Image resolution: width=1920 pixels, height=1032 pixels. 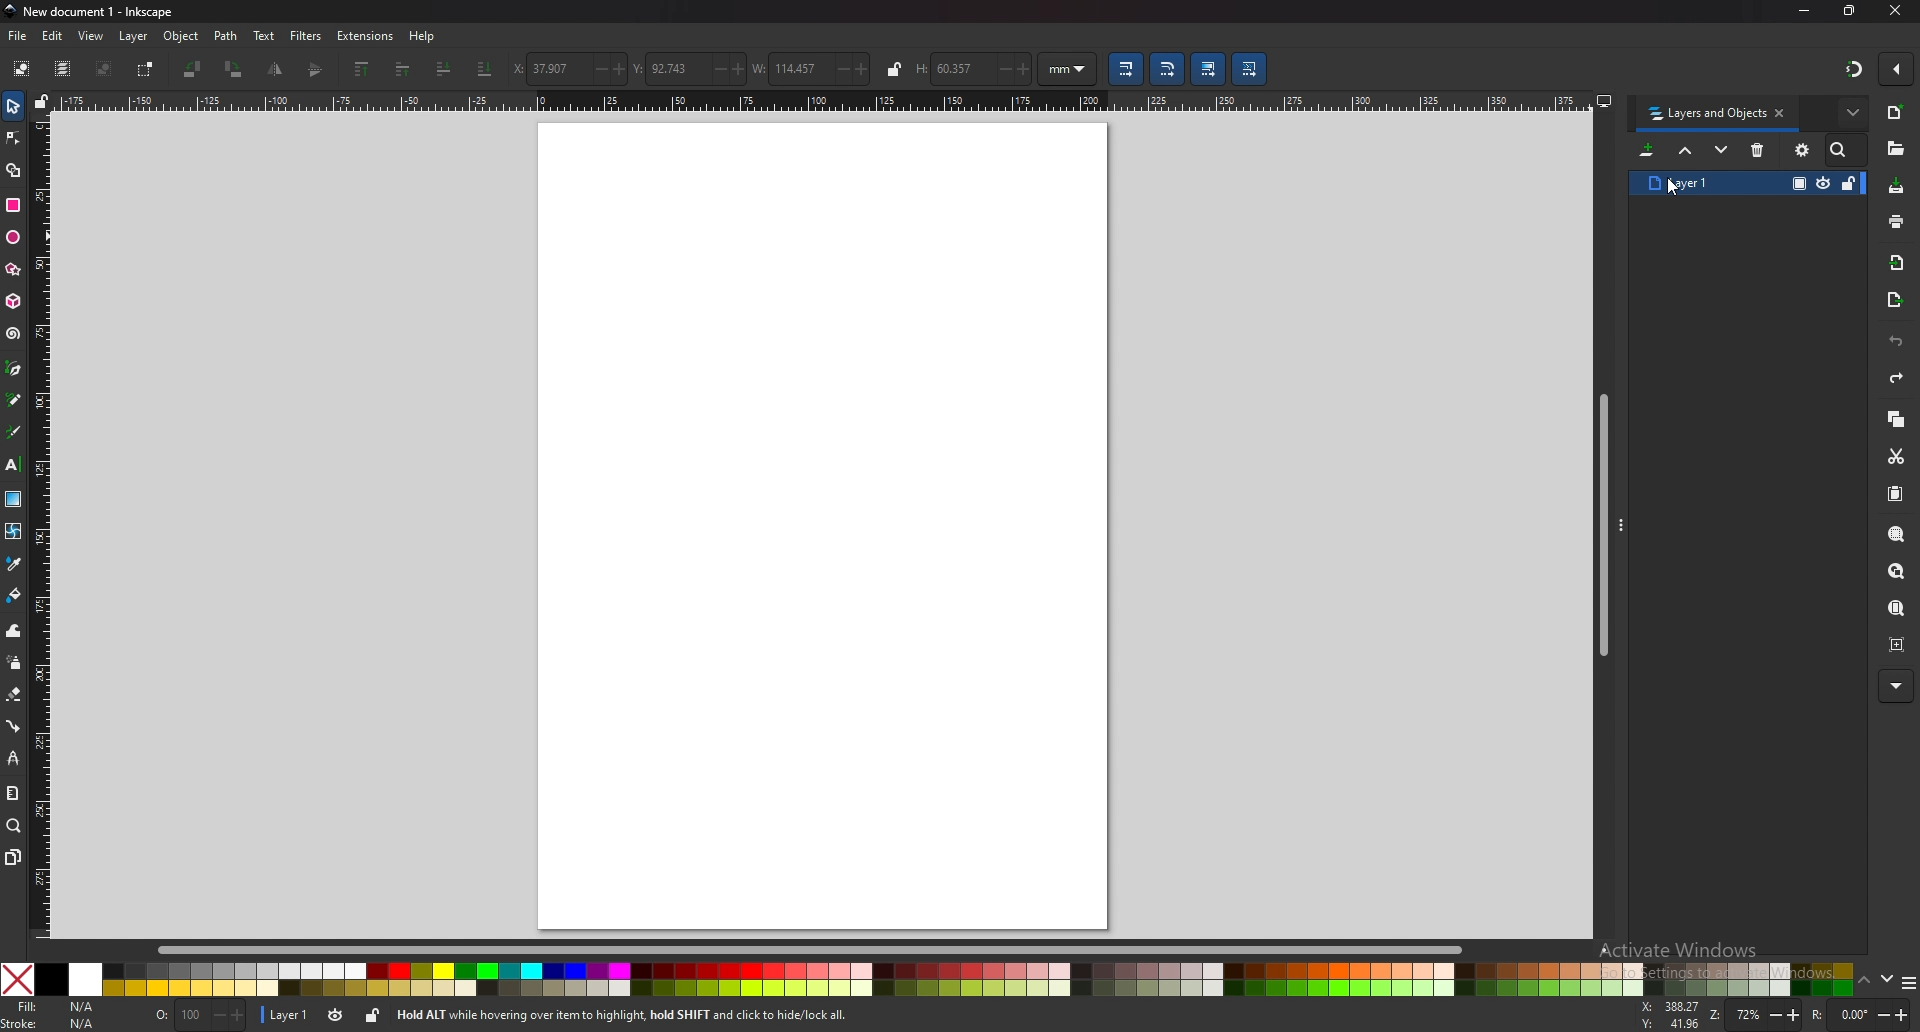 I want to click on zoom selection, so click(x=1898, y=533).